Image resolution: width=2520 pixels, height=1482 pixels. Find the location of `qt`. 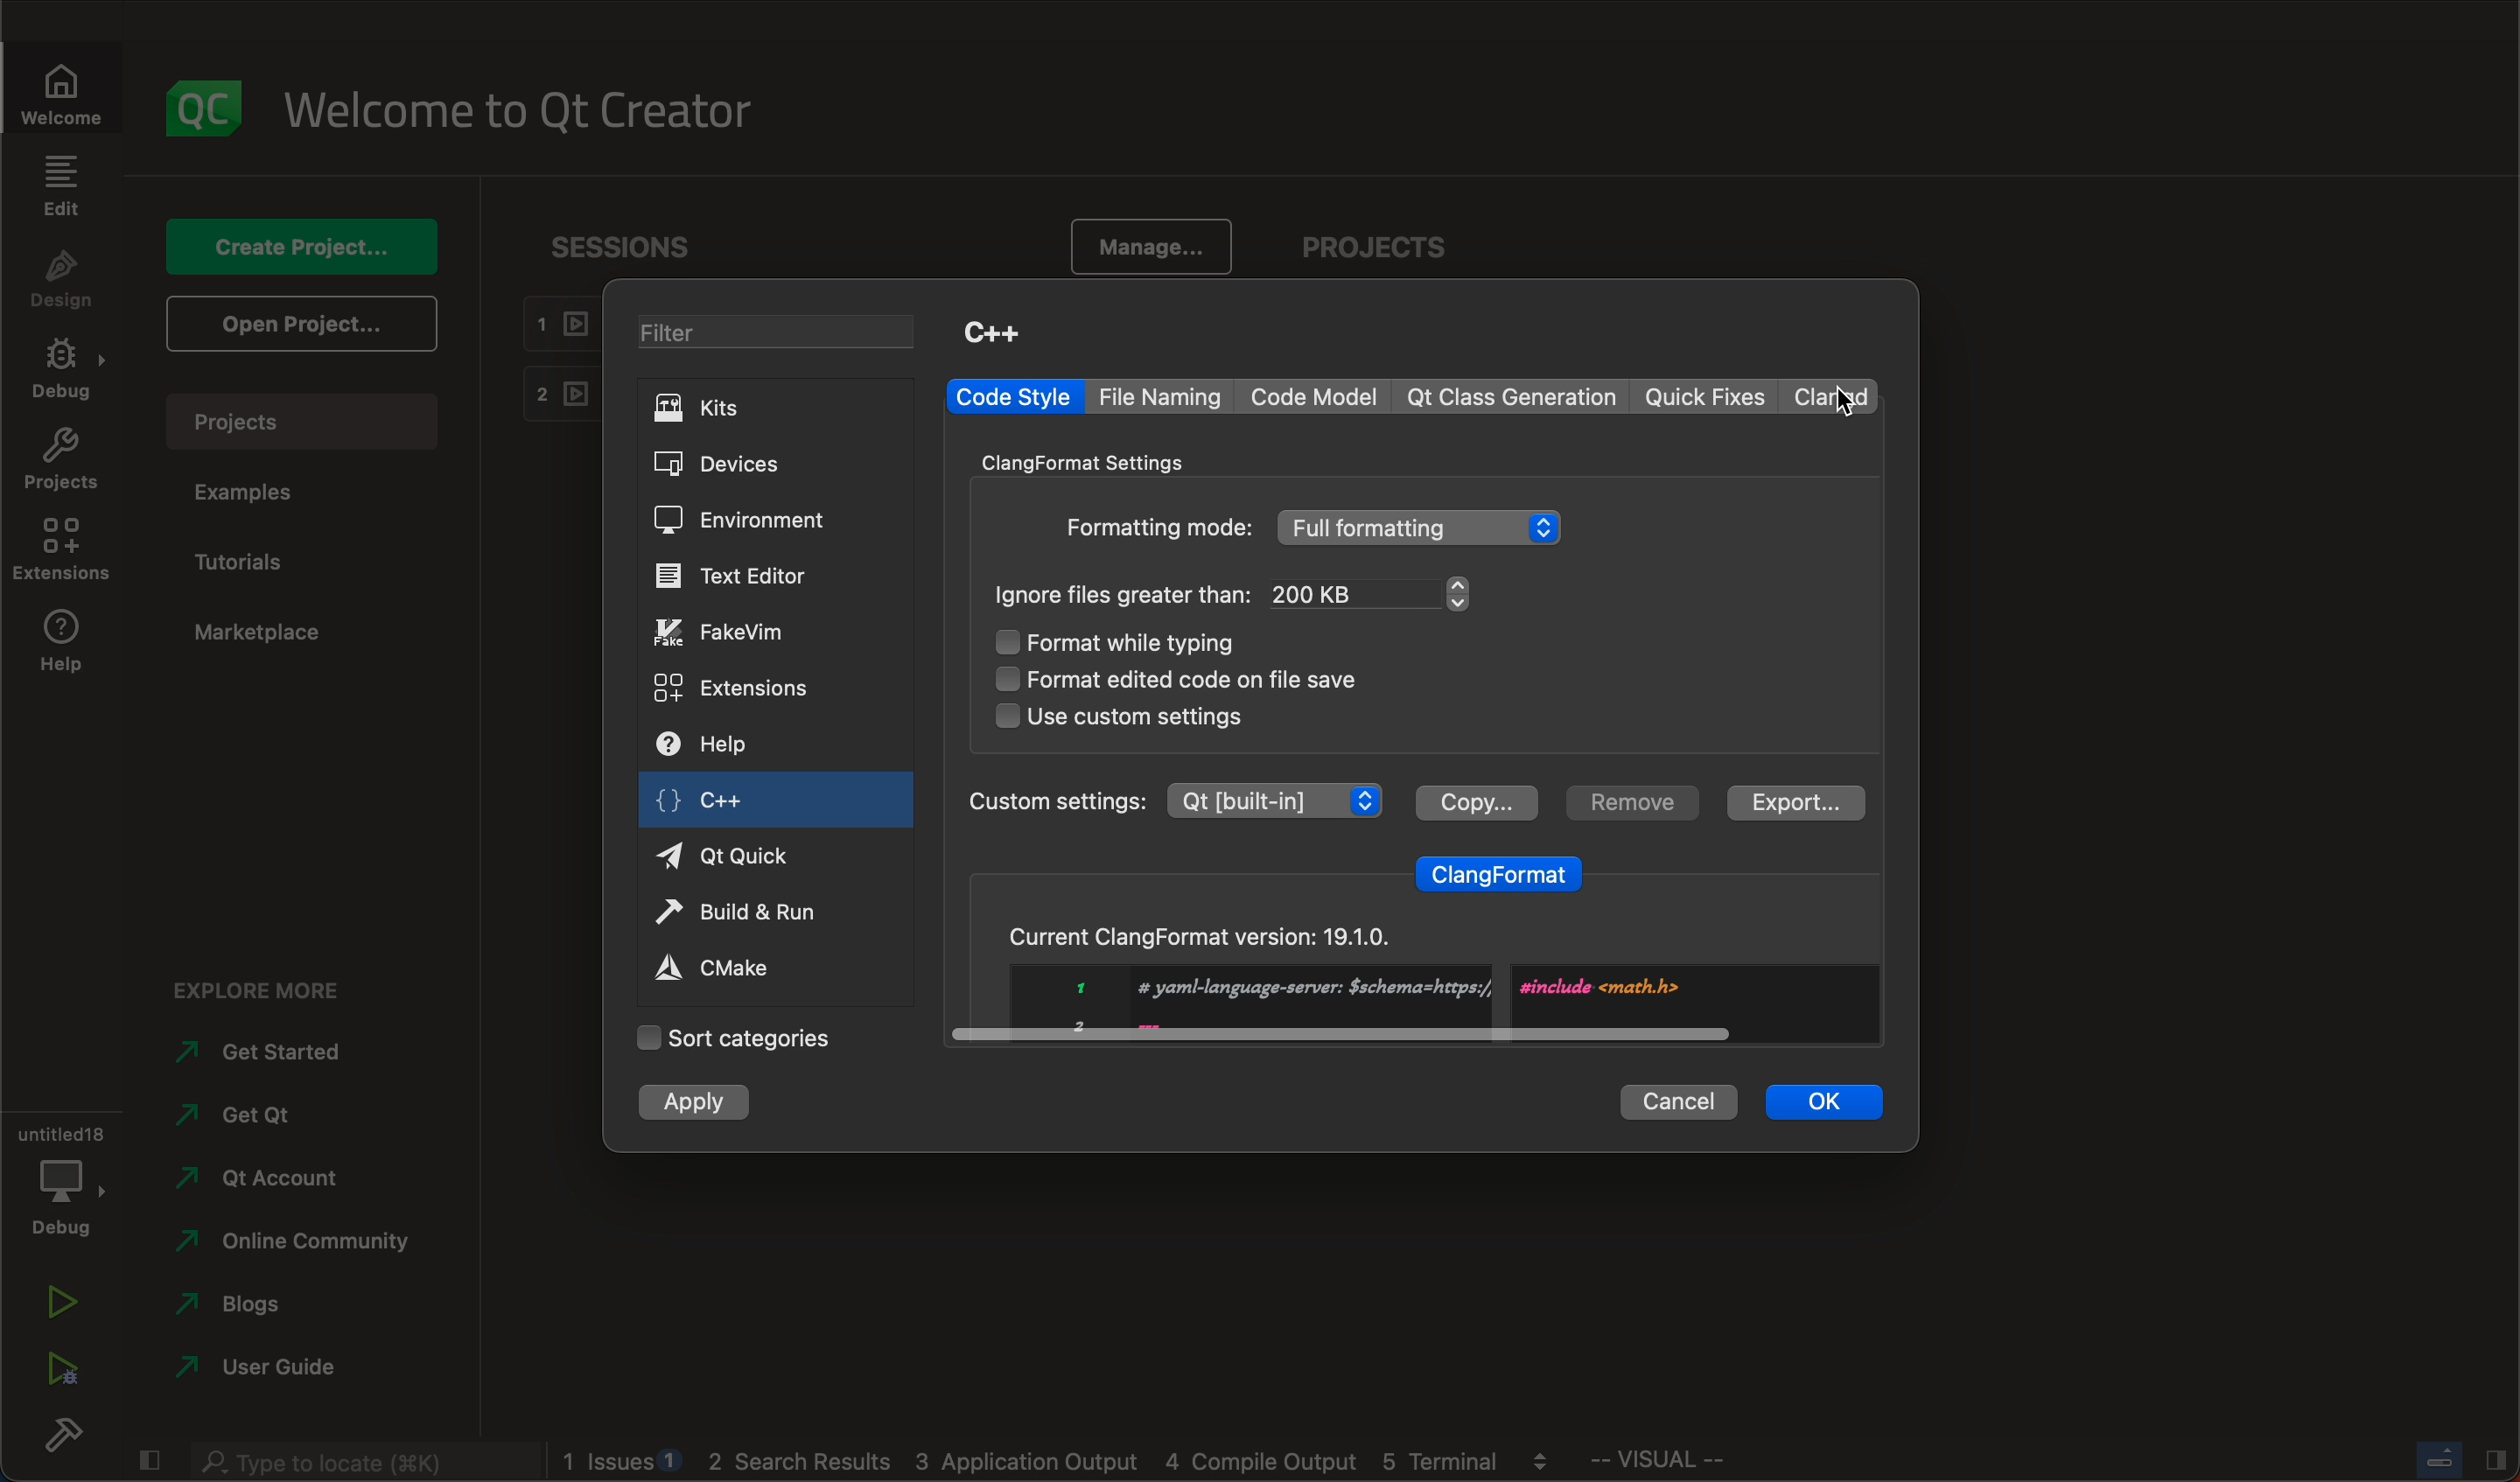

qt is located at coordinates (1514, 398).